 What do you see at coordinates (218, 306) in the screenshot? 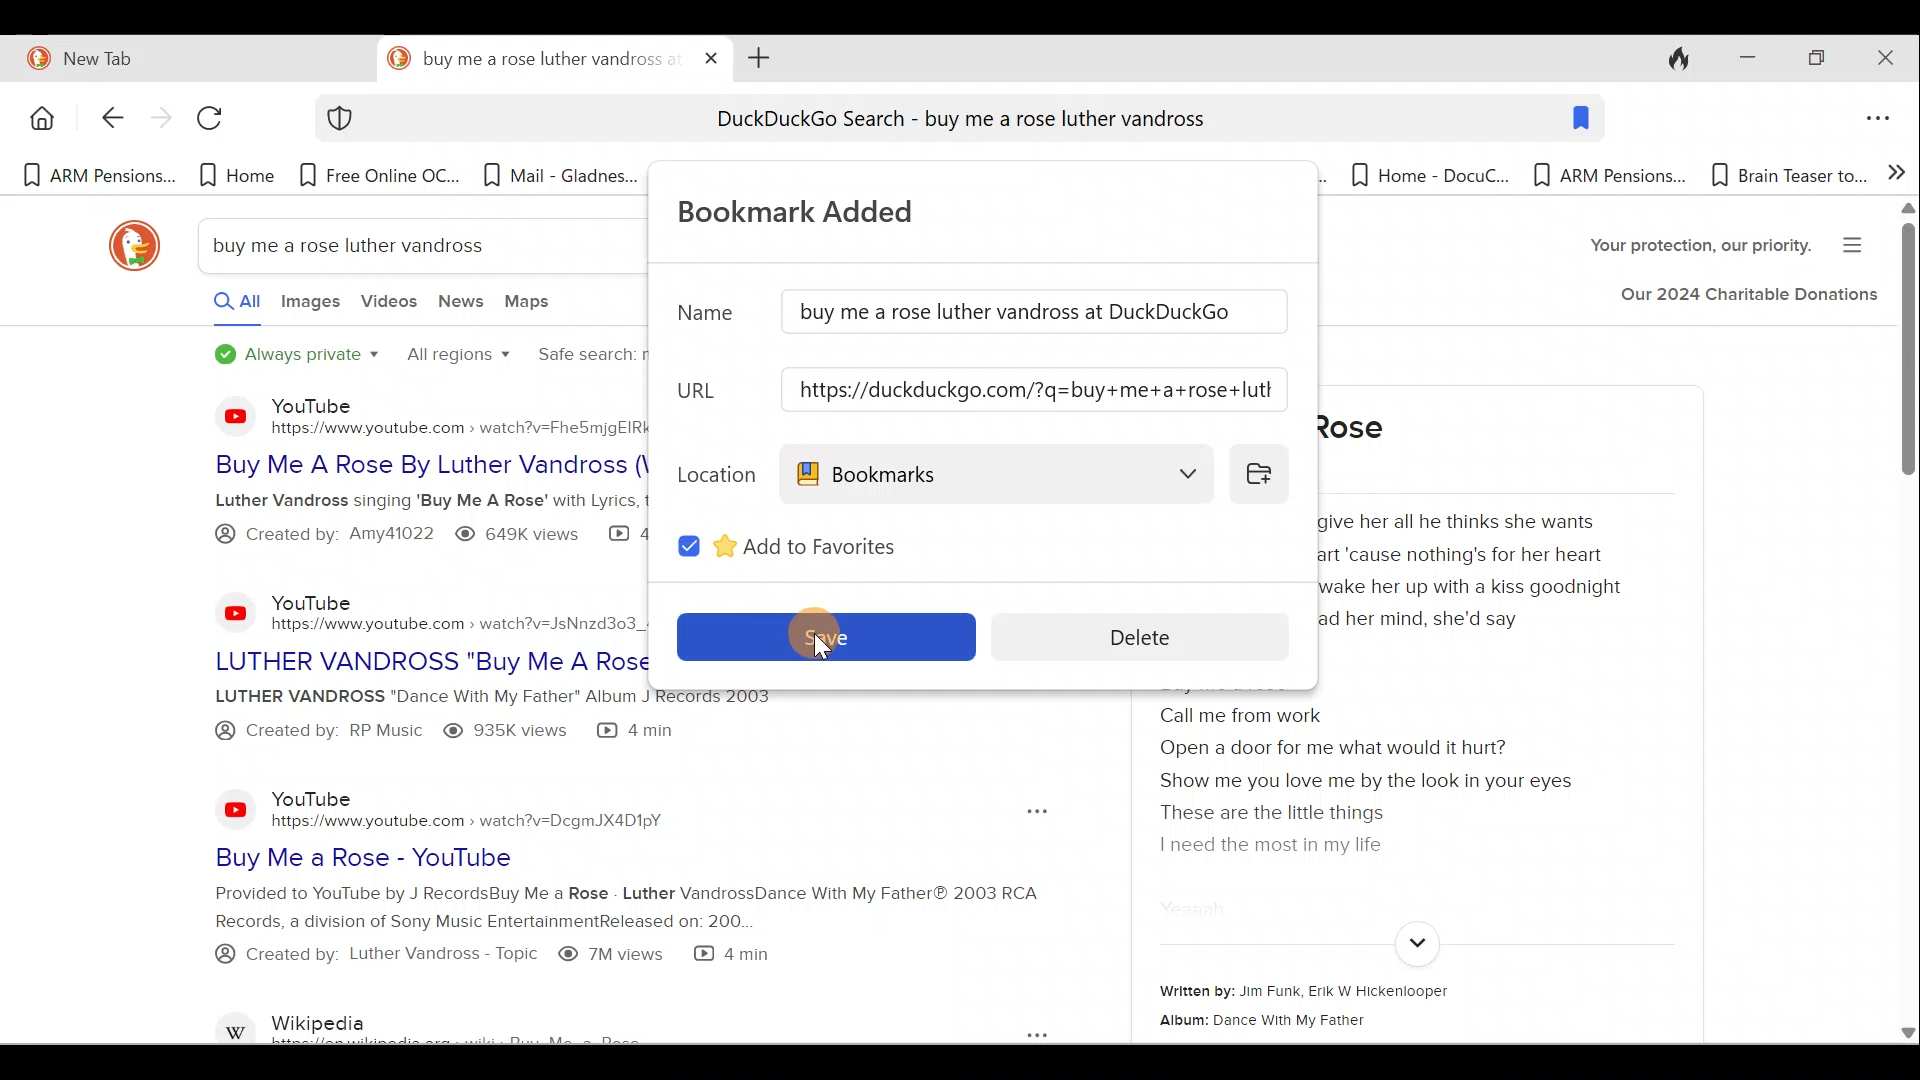
I see `All` at bounding box center [218, 306].